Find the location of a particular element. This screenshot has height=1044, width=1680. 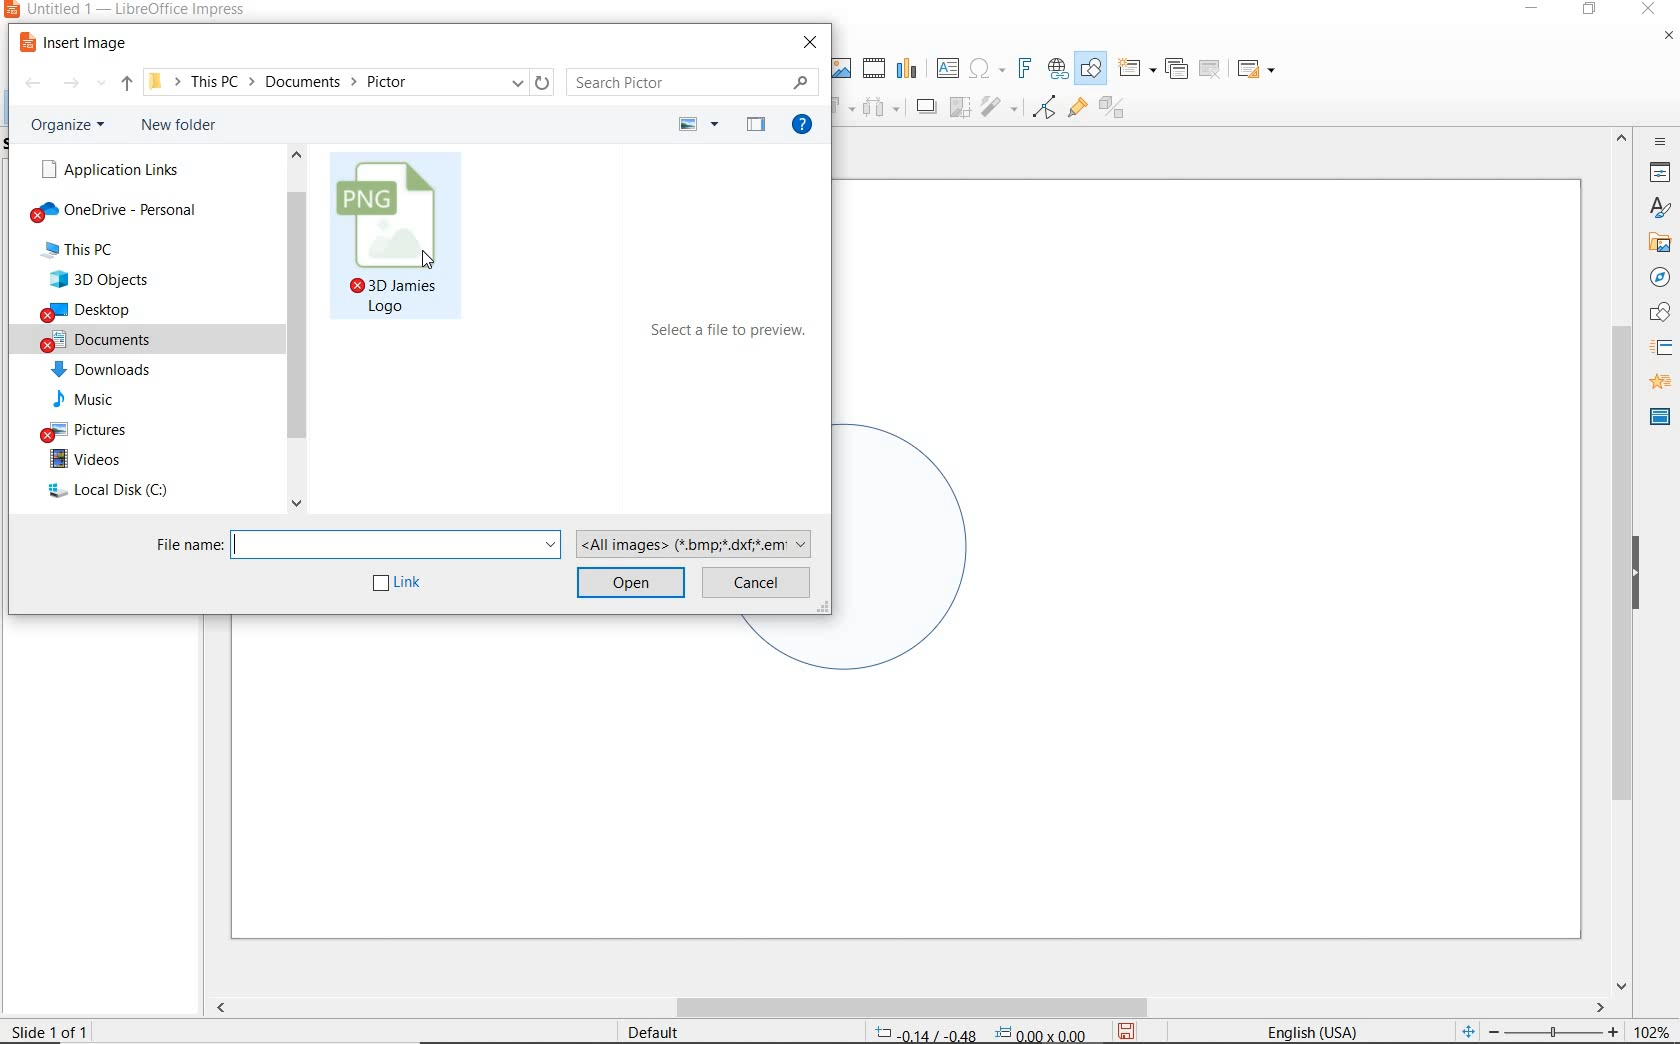

filter is located at coordinates (1001, 104).